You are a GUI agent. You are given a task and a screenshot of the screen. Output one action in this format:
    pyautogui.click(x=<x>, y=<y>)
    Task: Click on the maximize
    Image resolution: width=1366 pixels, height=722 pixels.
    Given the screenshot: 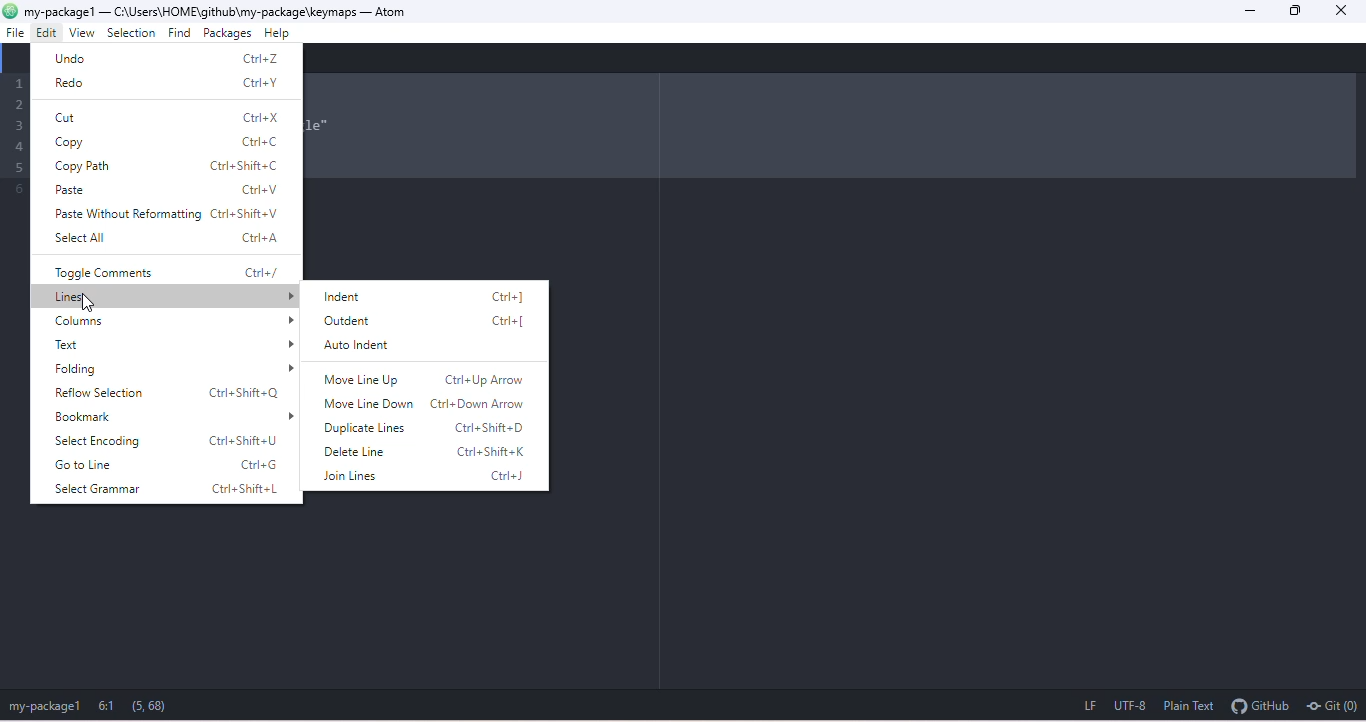 What is the action you would take?
    pyautogui.click(x=1300, y=10)
    